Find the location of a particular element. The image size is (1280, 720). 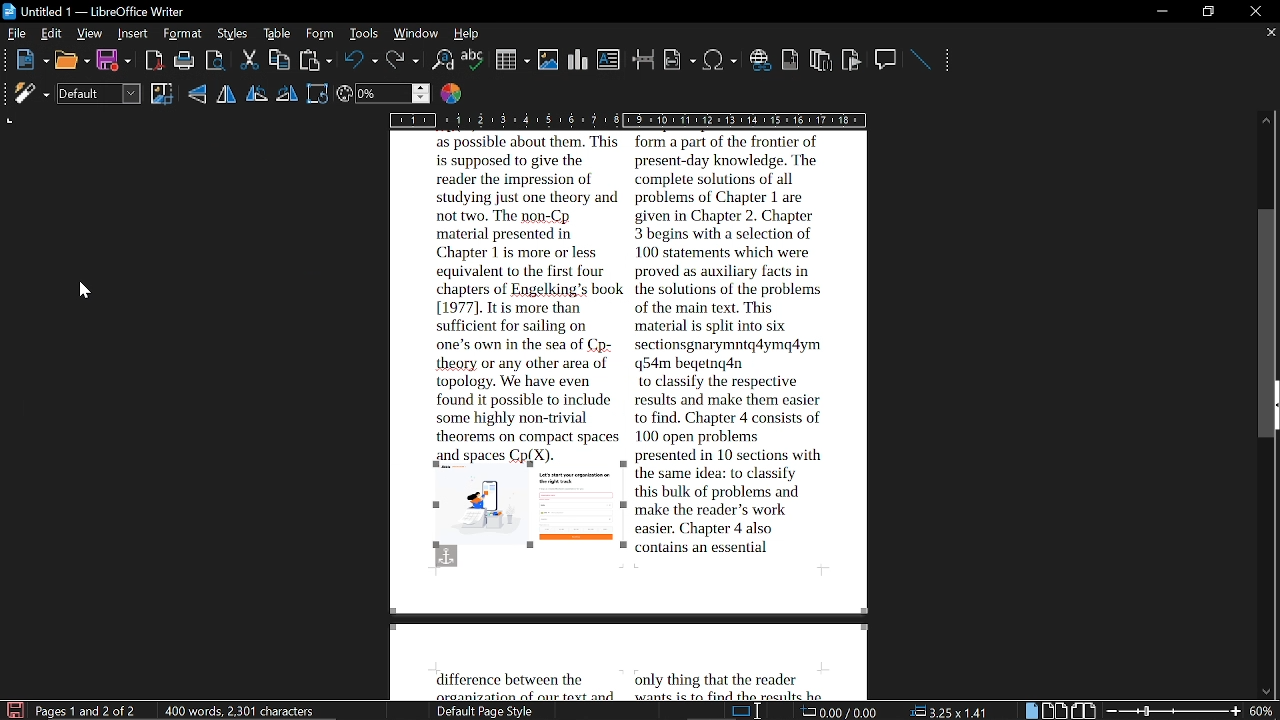

close tab is located at coordinates (1266, 34).